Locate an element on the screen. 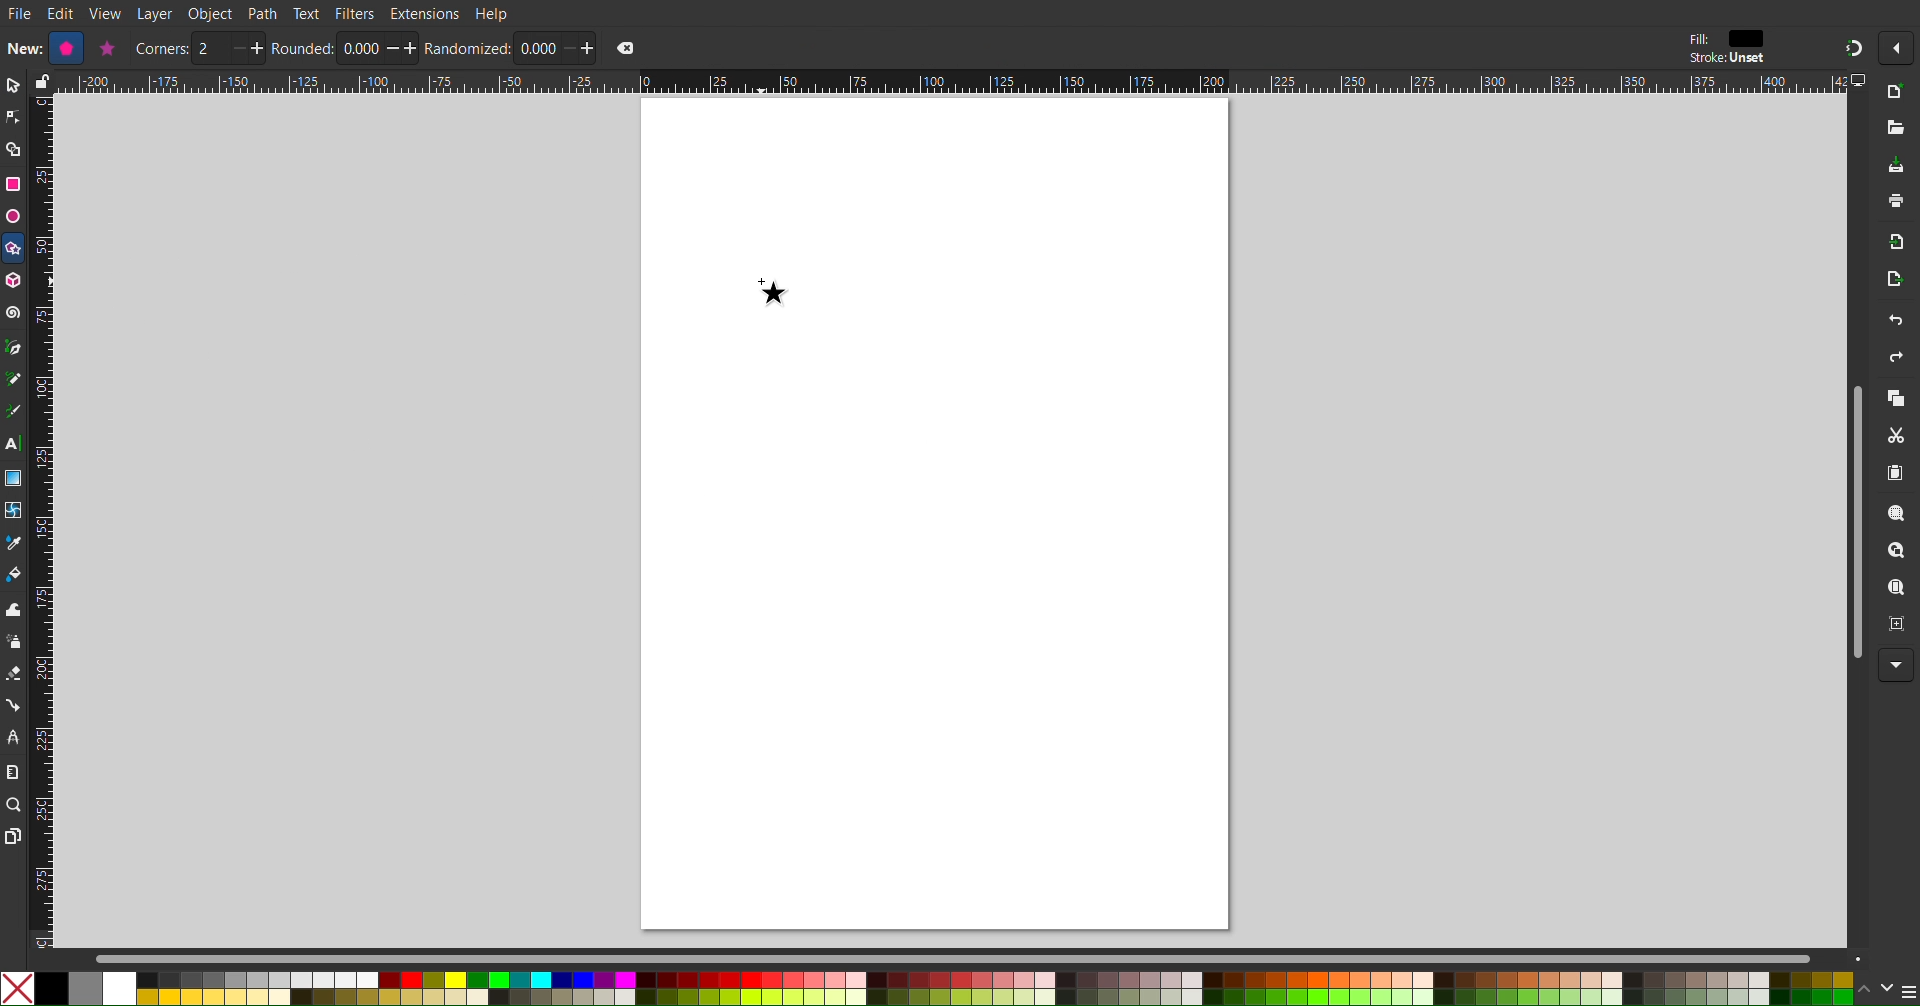 The image size is (1920, 1006). Save is located at coordinates (1896, 166).